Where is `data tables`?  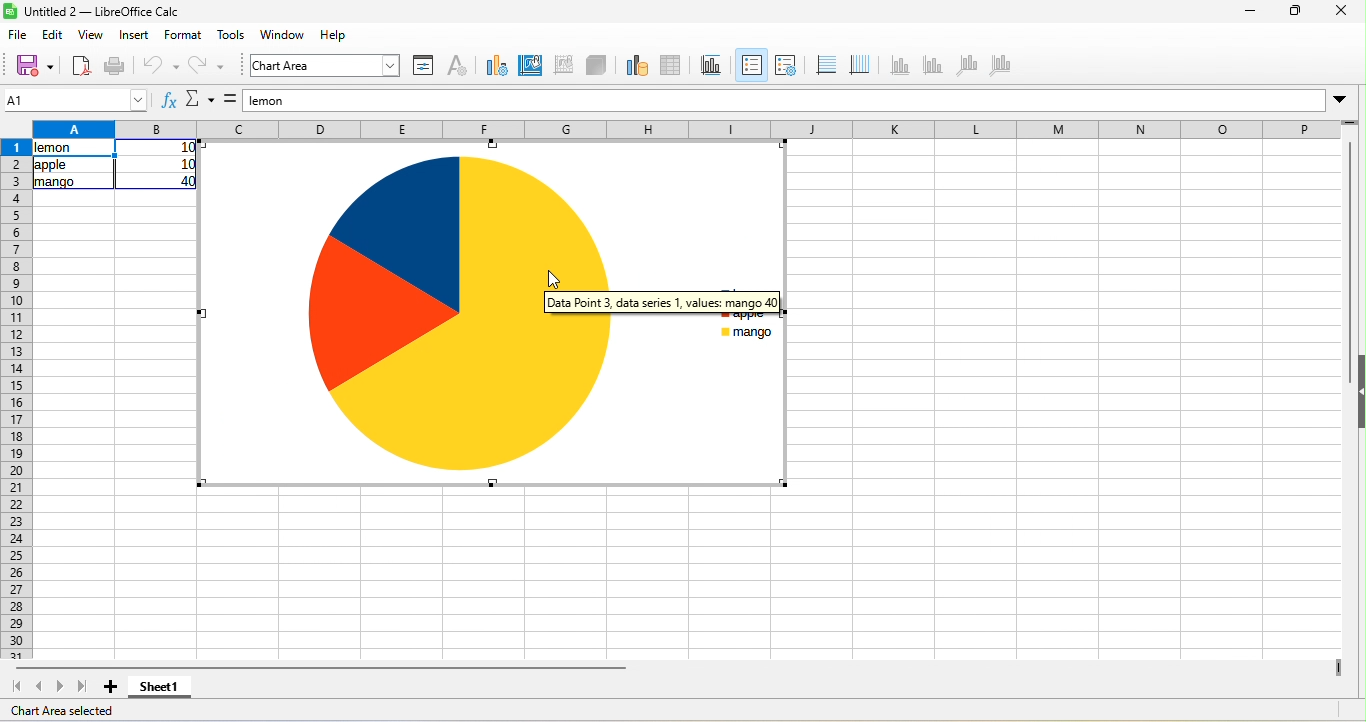
data tables is located at coordinates (674, 65).